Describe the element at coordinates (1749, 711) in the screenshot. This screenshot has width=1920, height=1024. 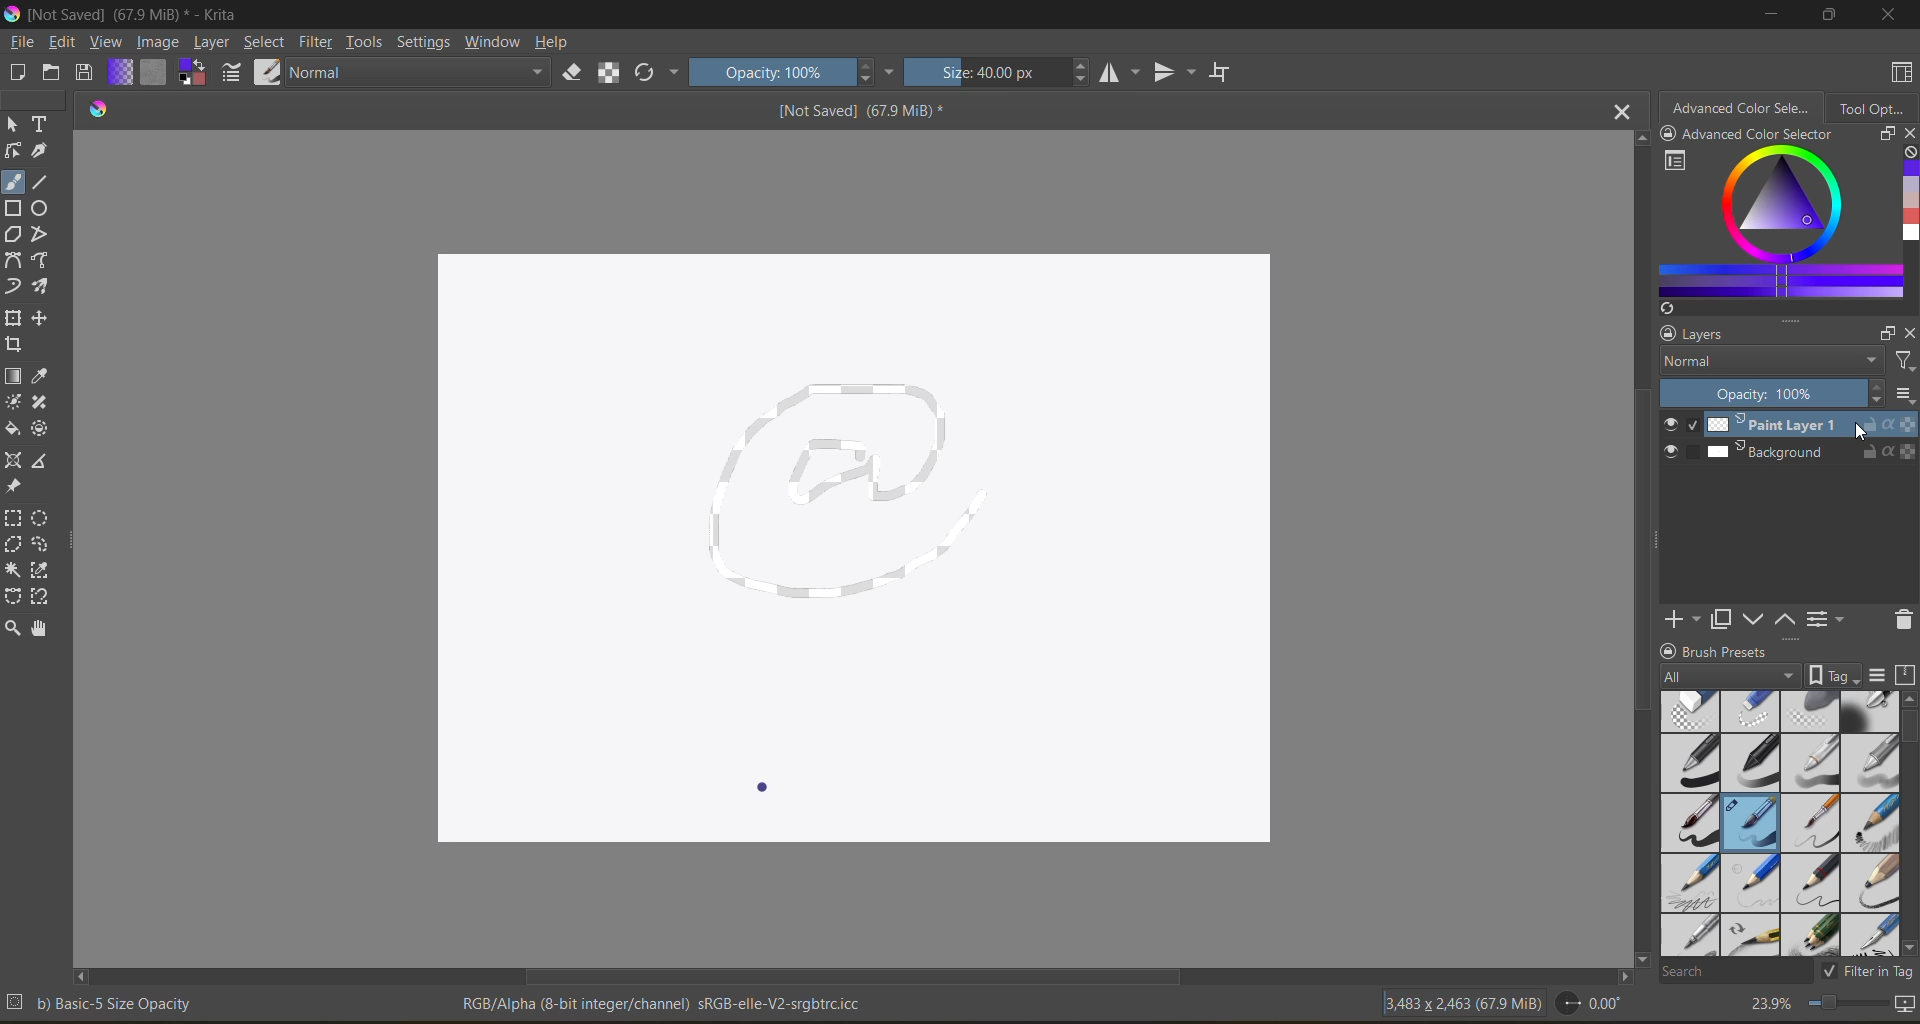
I see `thin eraser` at that location.